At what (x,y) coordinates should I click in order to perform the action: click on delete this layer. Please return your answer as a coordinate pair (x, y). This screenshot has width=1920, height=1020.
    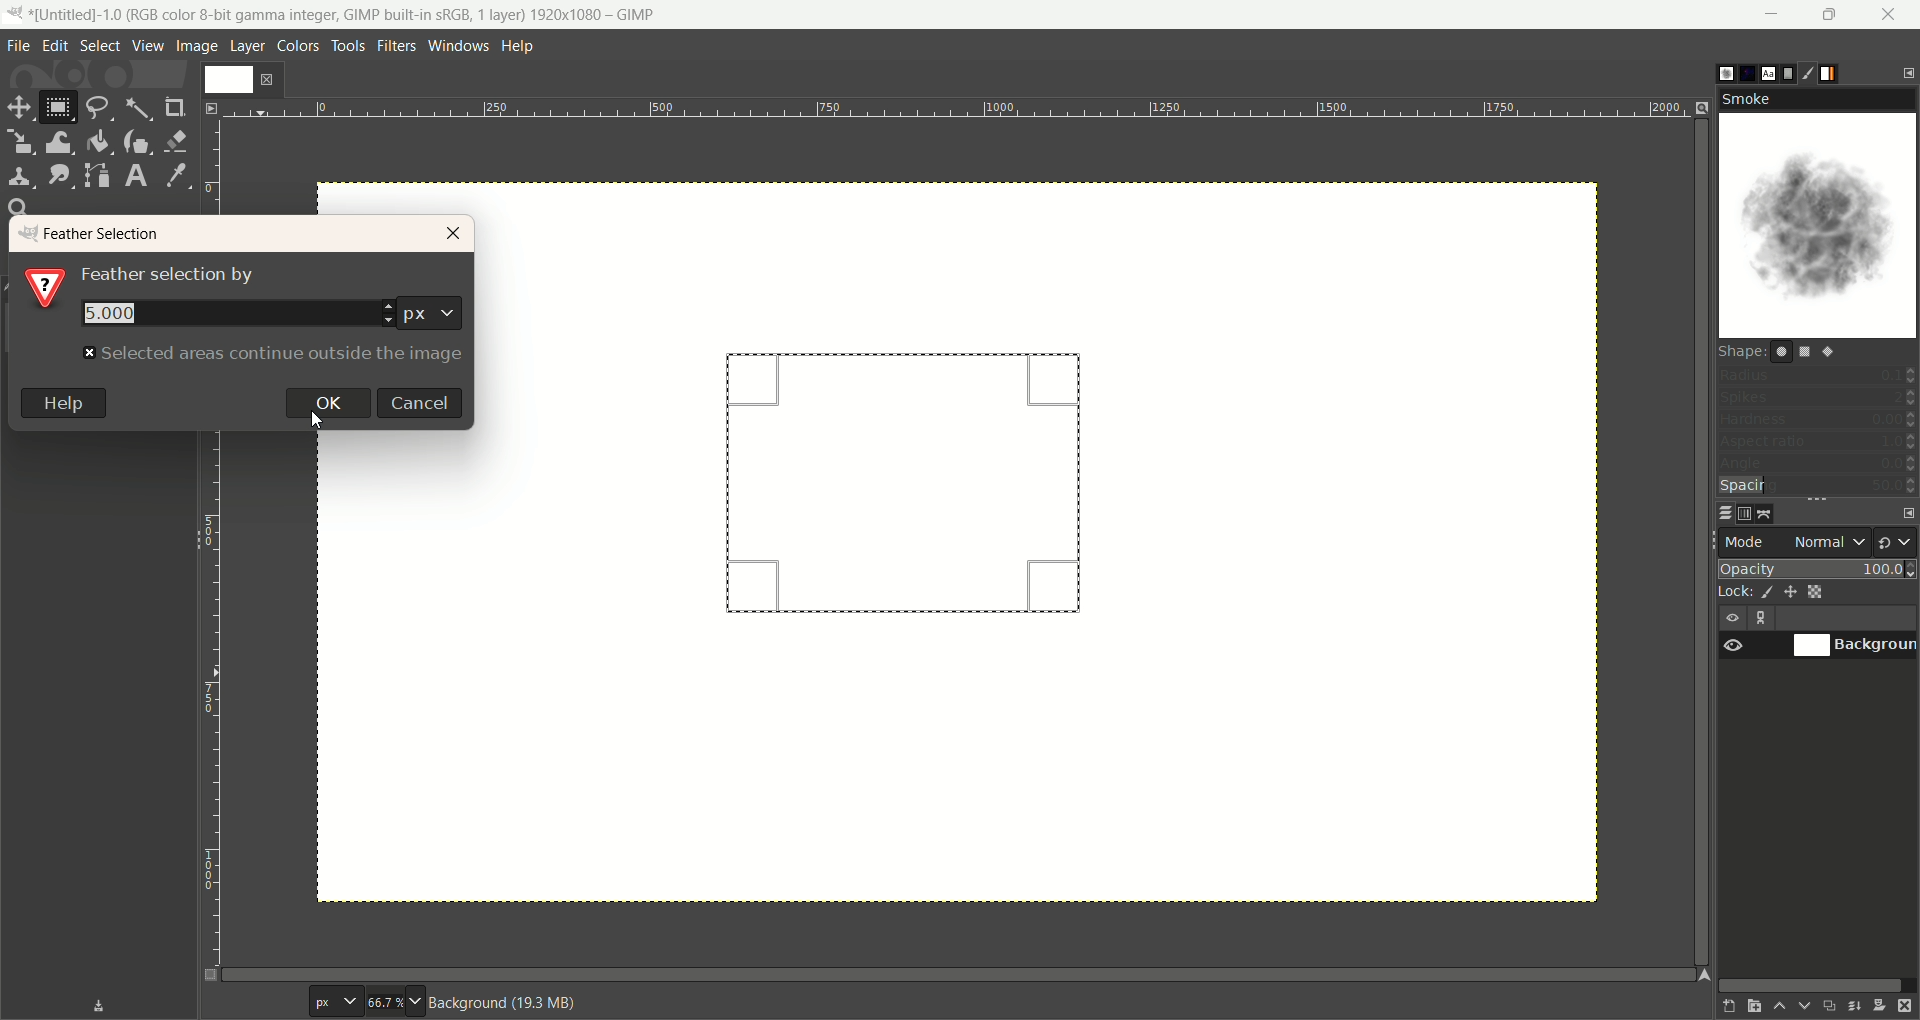
    Looking at the image, I should click on (1906, 1007).